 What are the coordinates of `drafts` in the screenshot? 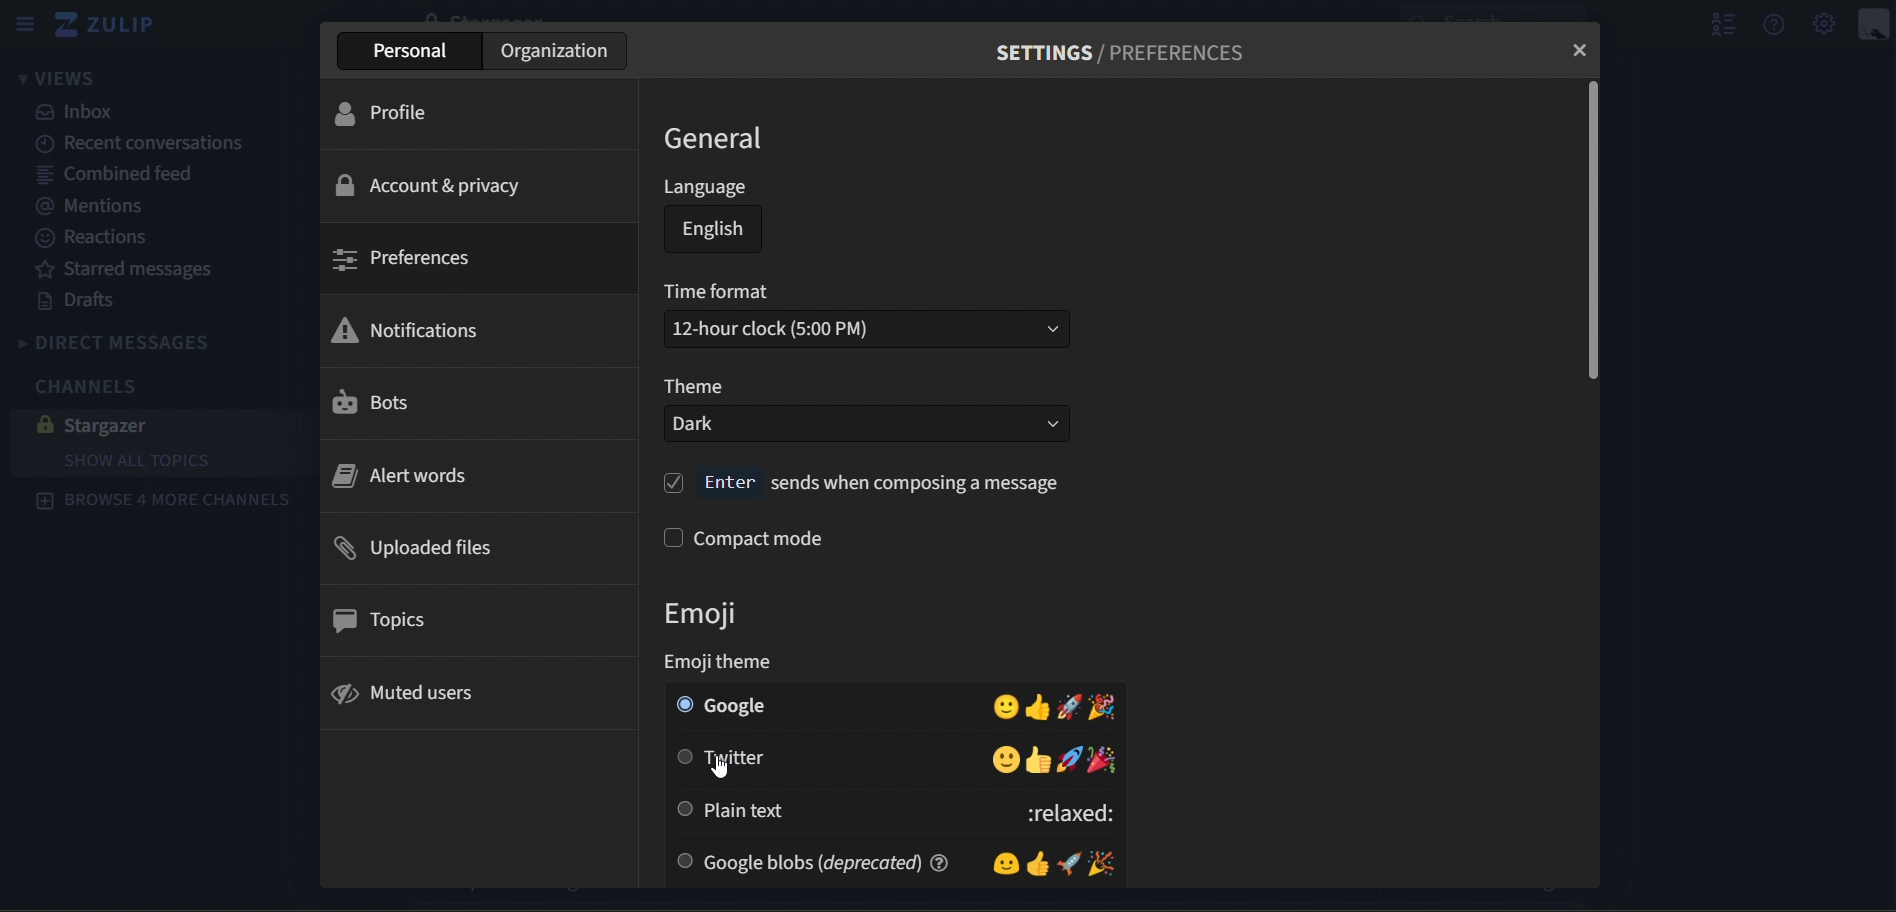 It's located at (81, 301).